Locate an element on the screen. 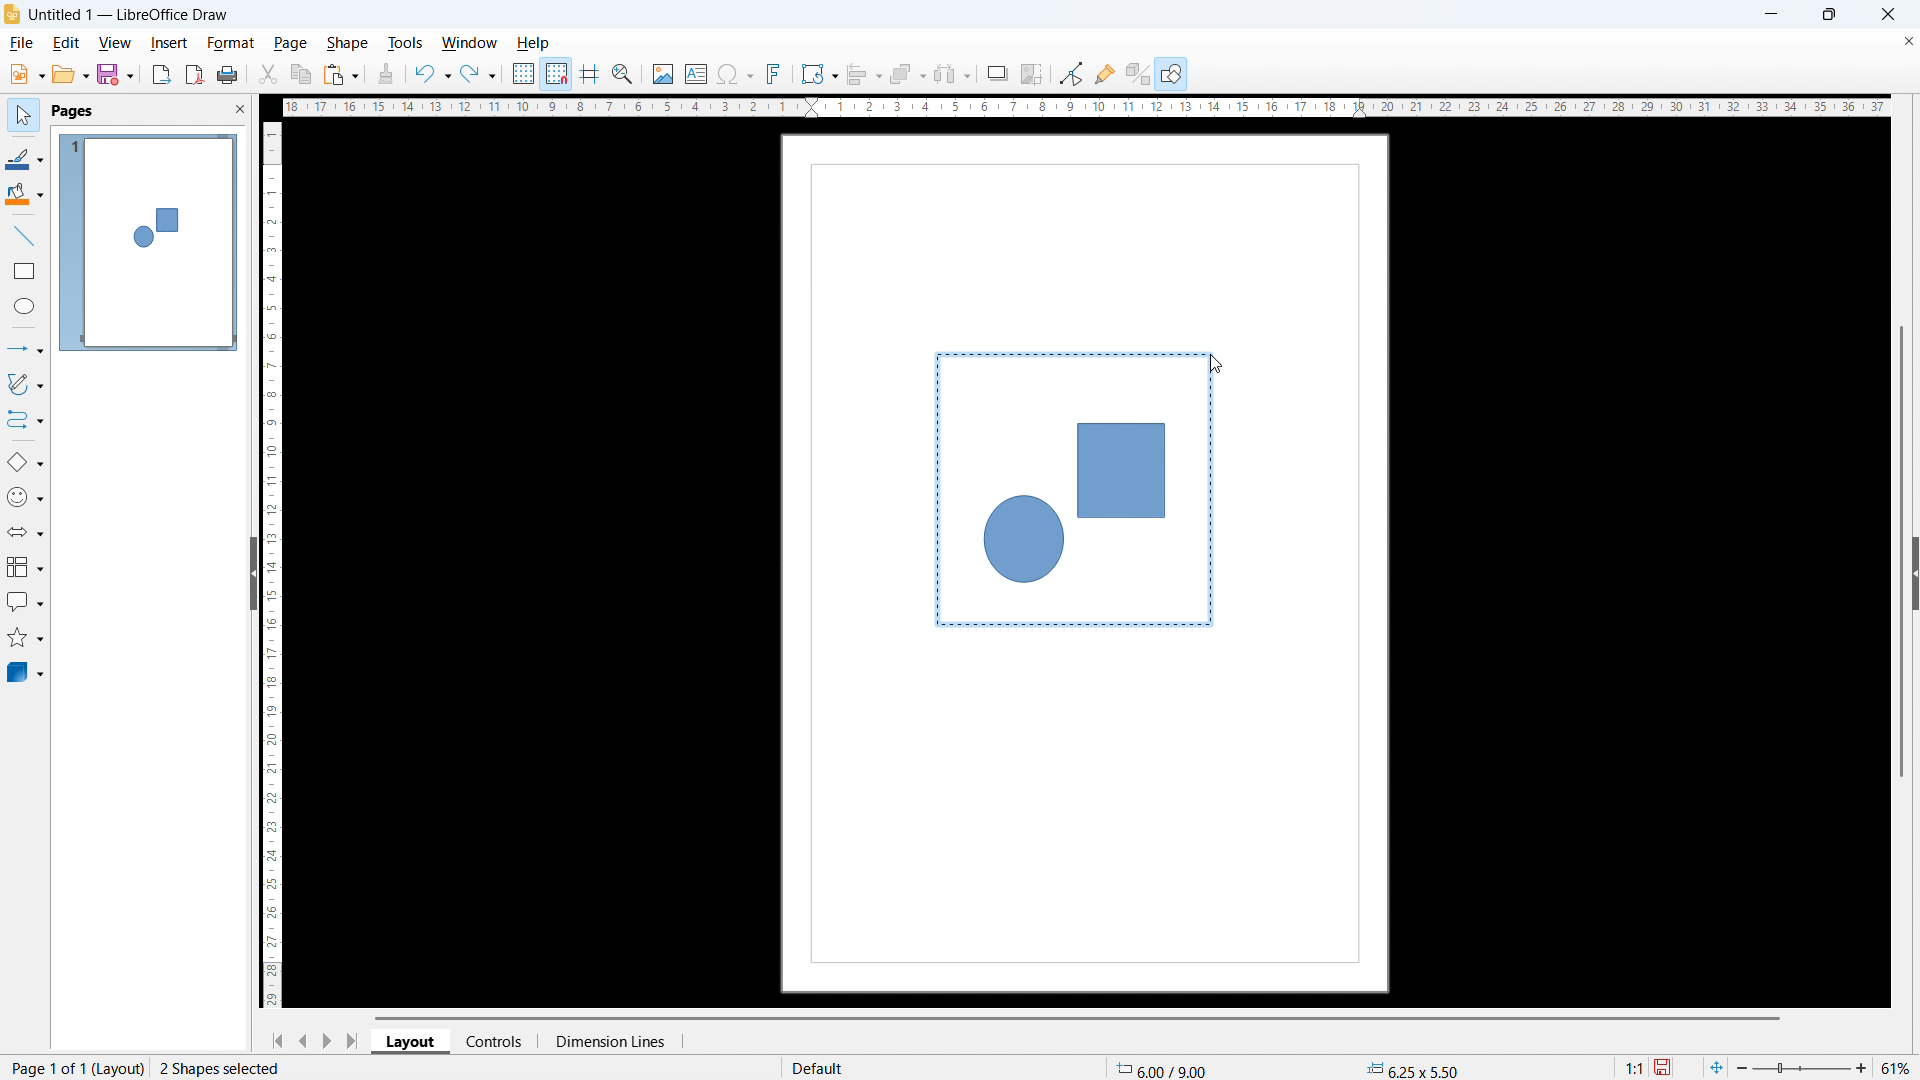 Image resolution: width=1920 pixels, height=1080 pixels. toggle extrusion is located at coordinates (1138, 74).